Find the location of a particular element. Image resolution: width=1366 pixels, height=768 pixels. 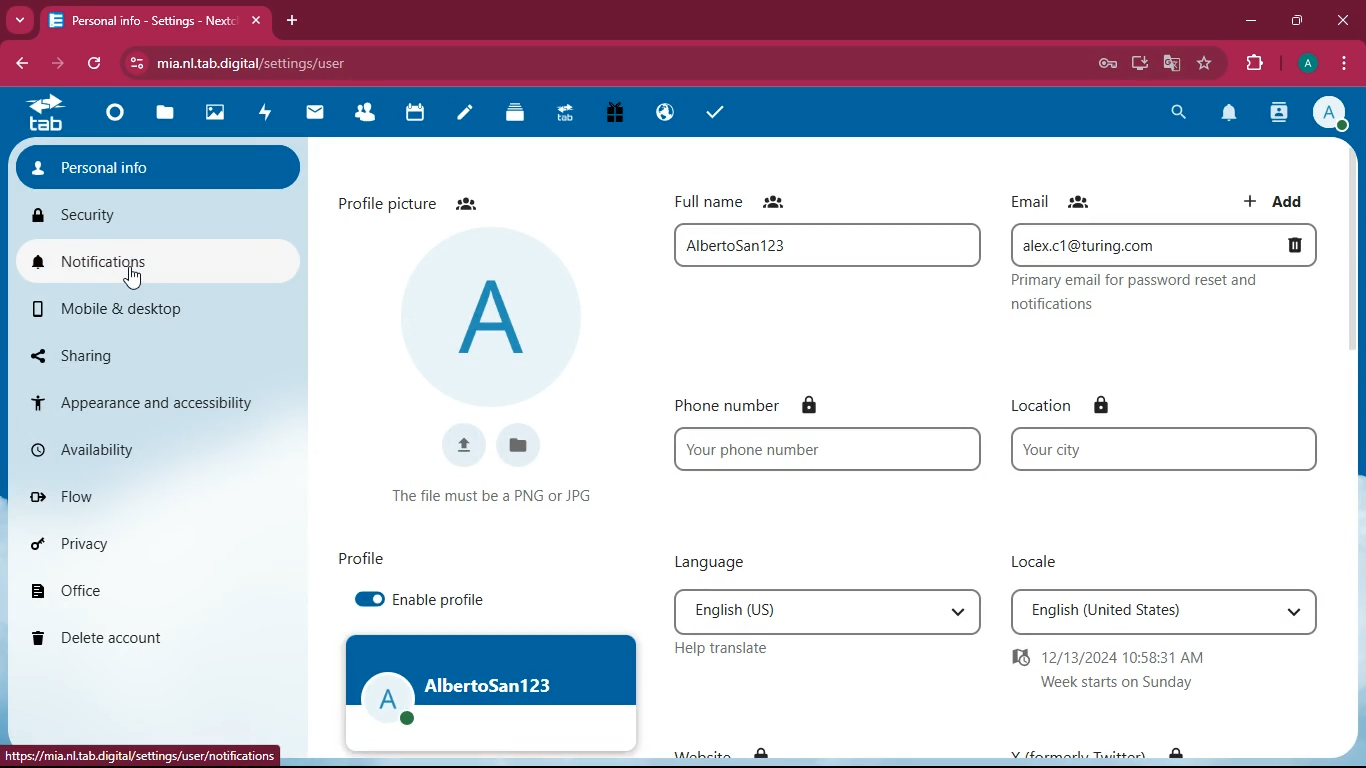

friends is located at coordinates (774, 201).